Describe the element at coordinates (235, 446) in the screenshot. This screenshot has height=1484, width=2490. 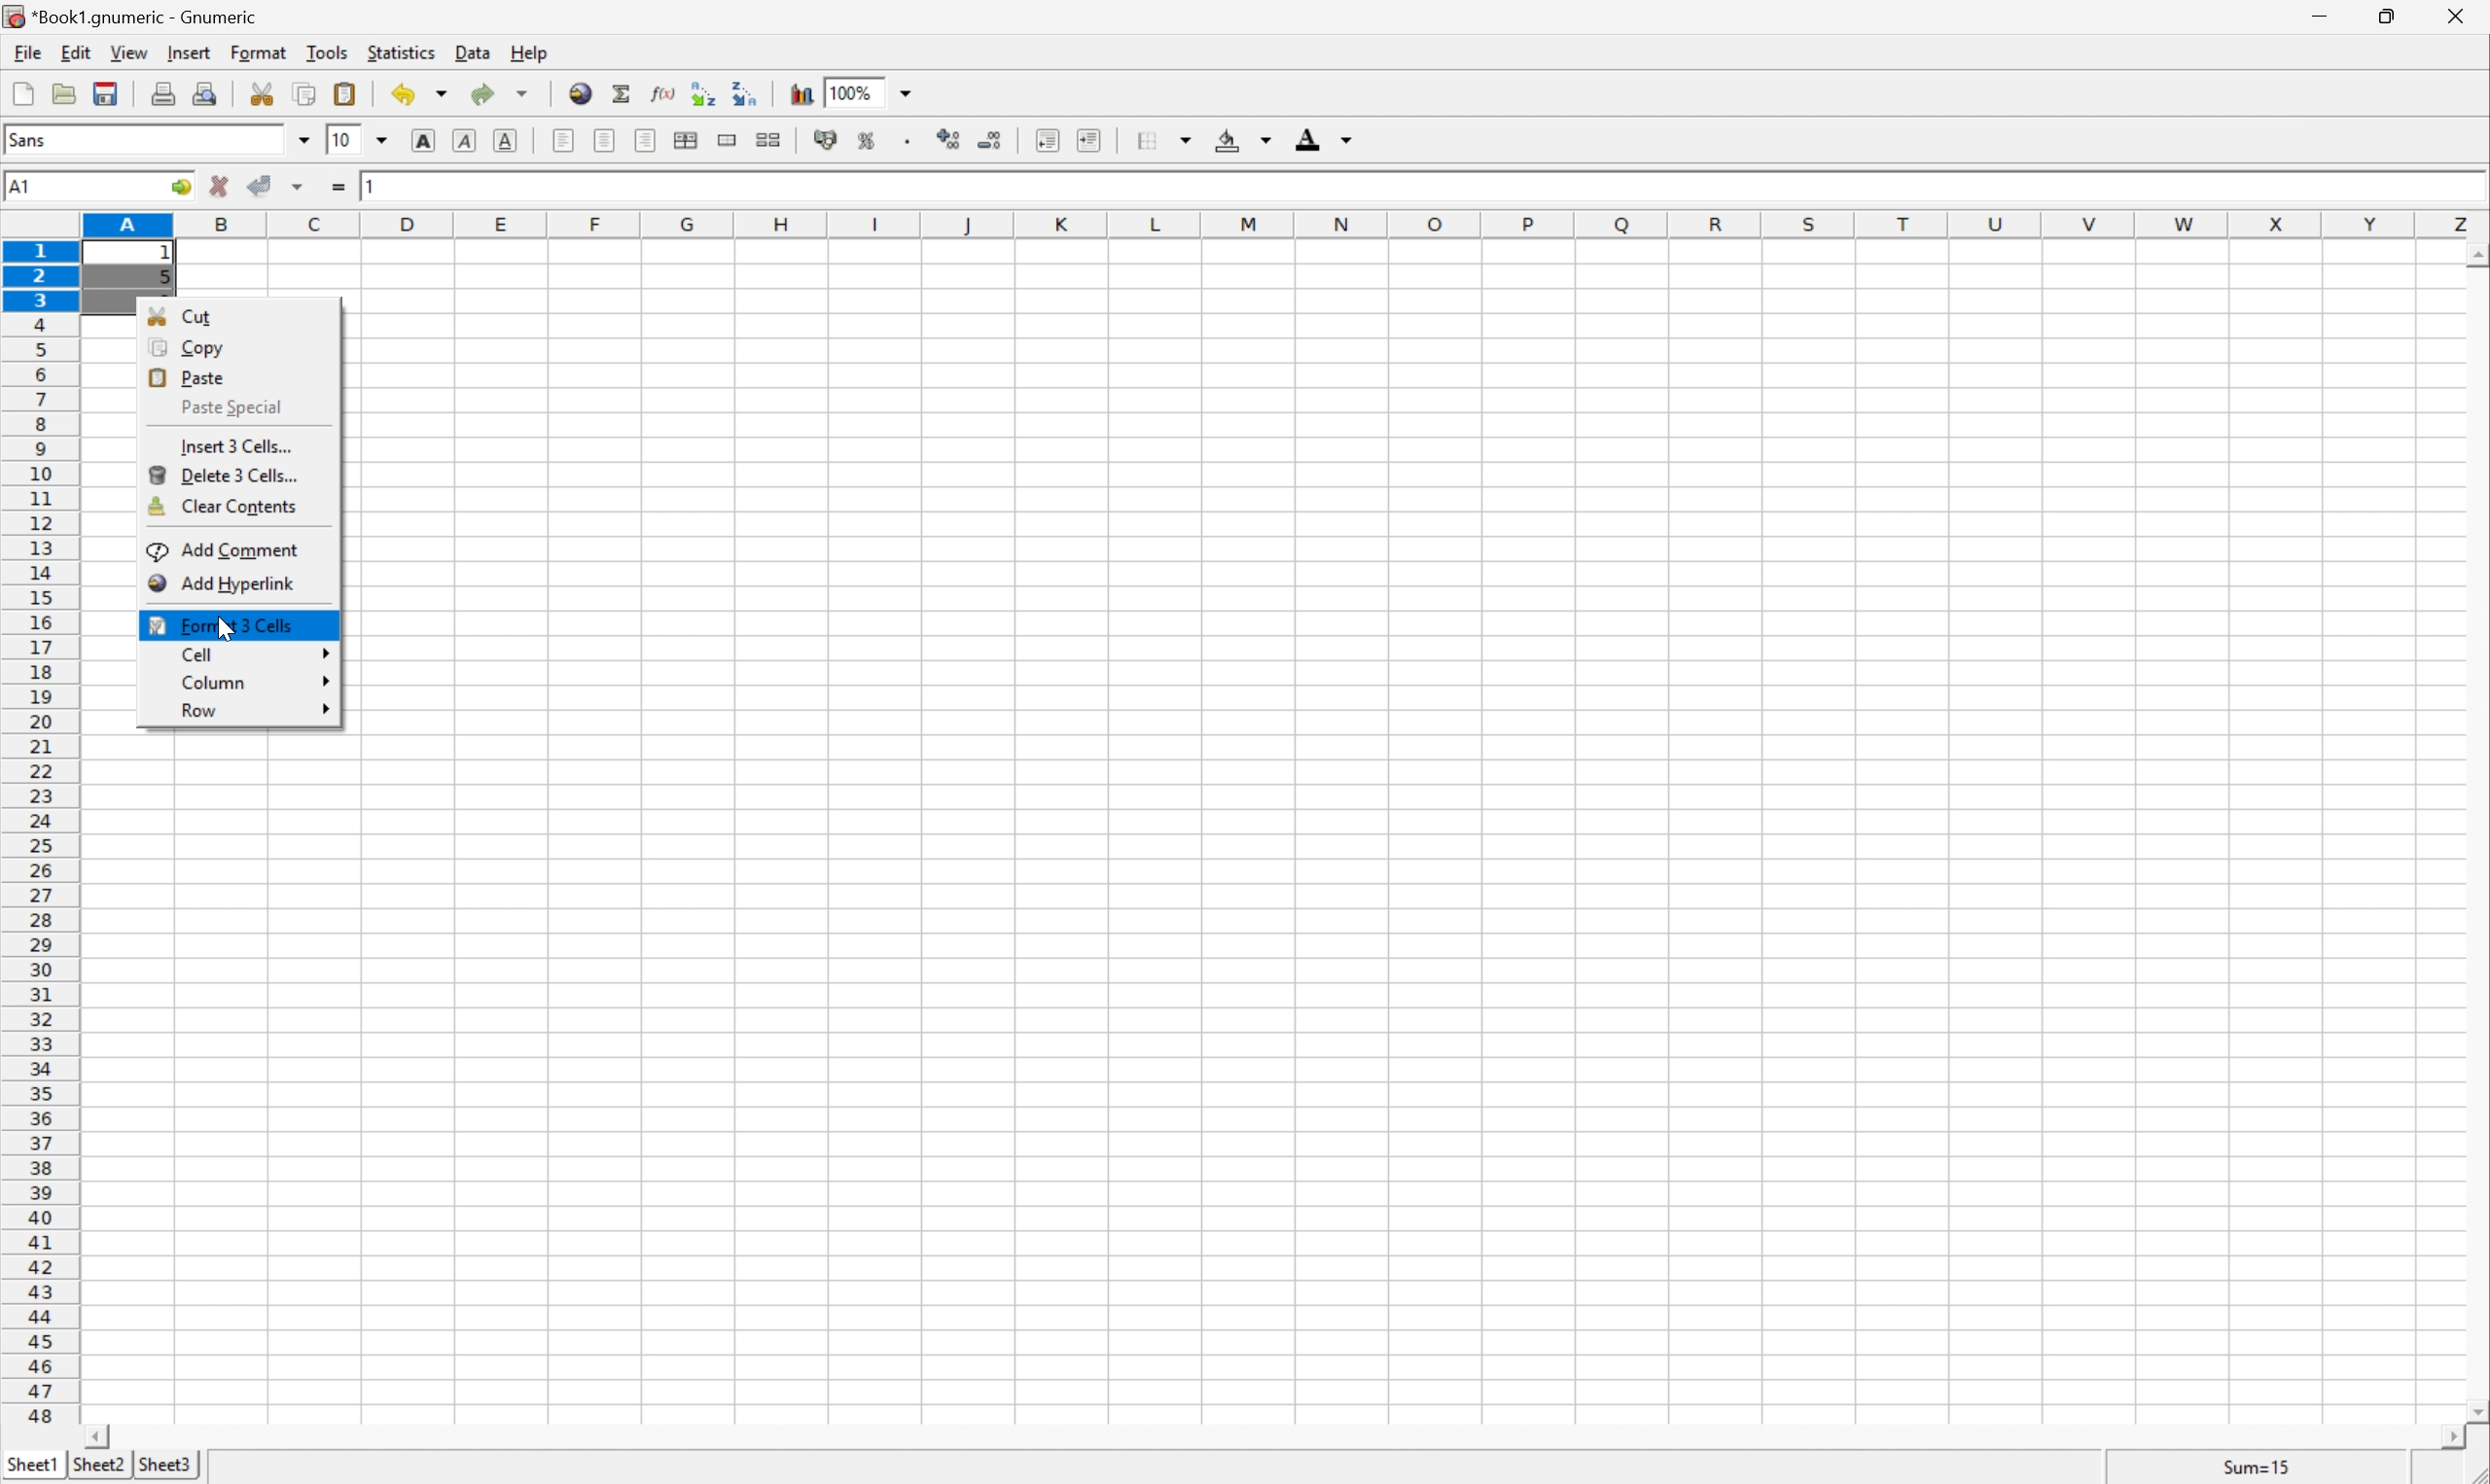
I see `insert 3 cells...` at that location.